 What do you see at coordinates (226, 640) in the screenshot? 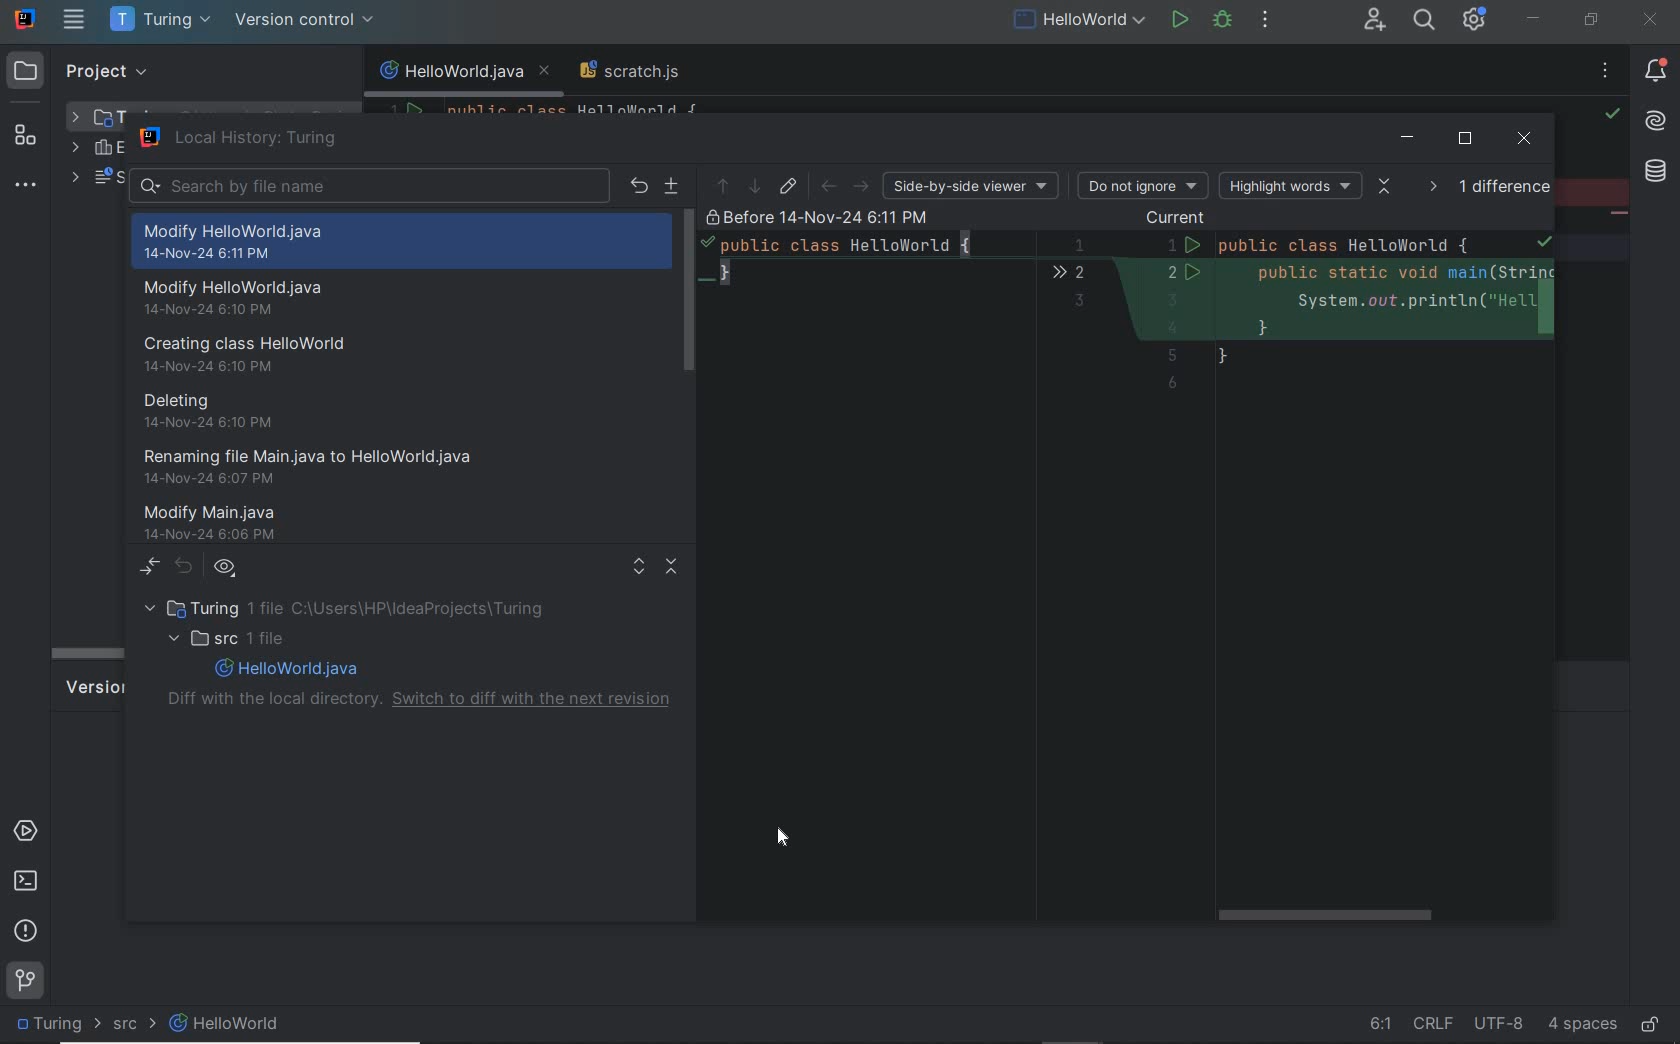
I see `SRC` at bounding box center [226, 640].